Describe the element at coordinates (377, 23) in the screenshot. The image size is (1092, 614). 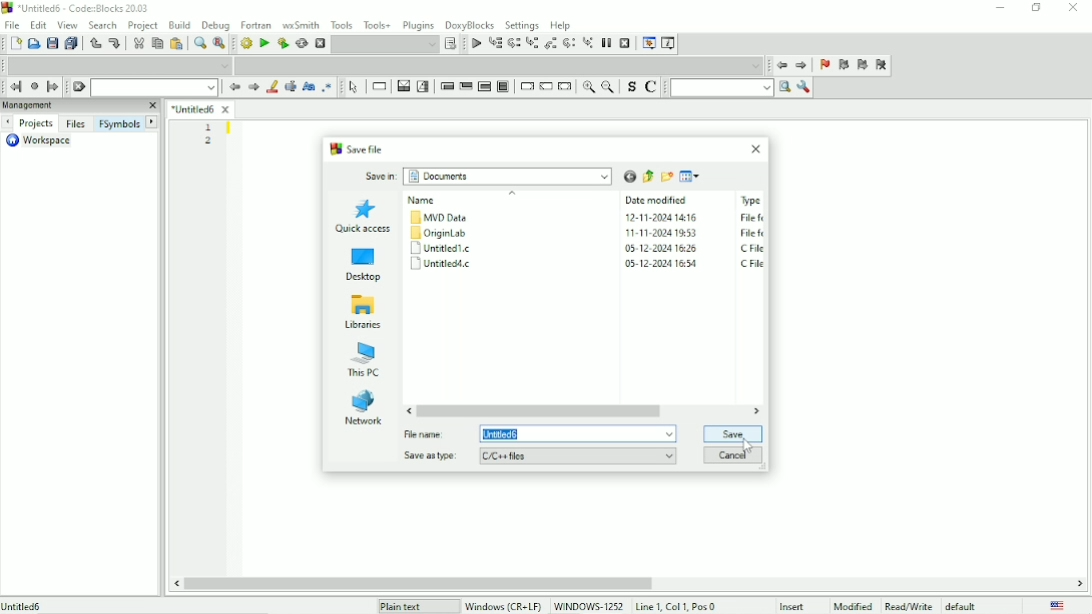
I see `Tools+` at that location.